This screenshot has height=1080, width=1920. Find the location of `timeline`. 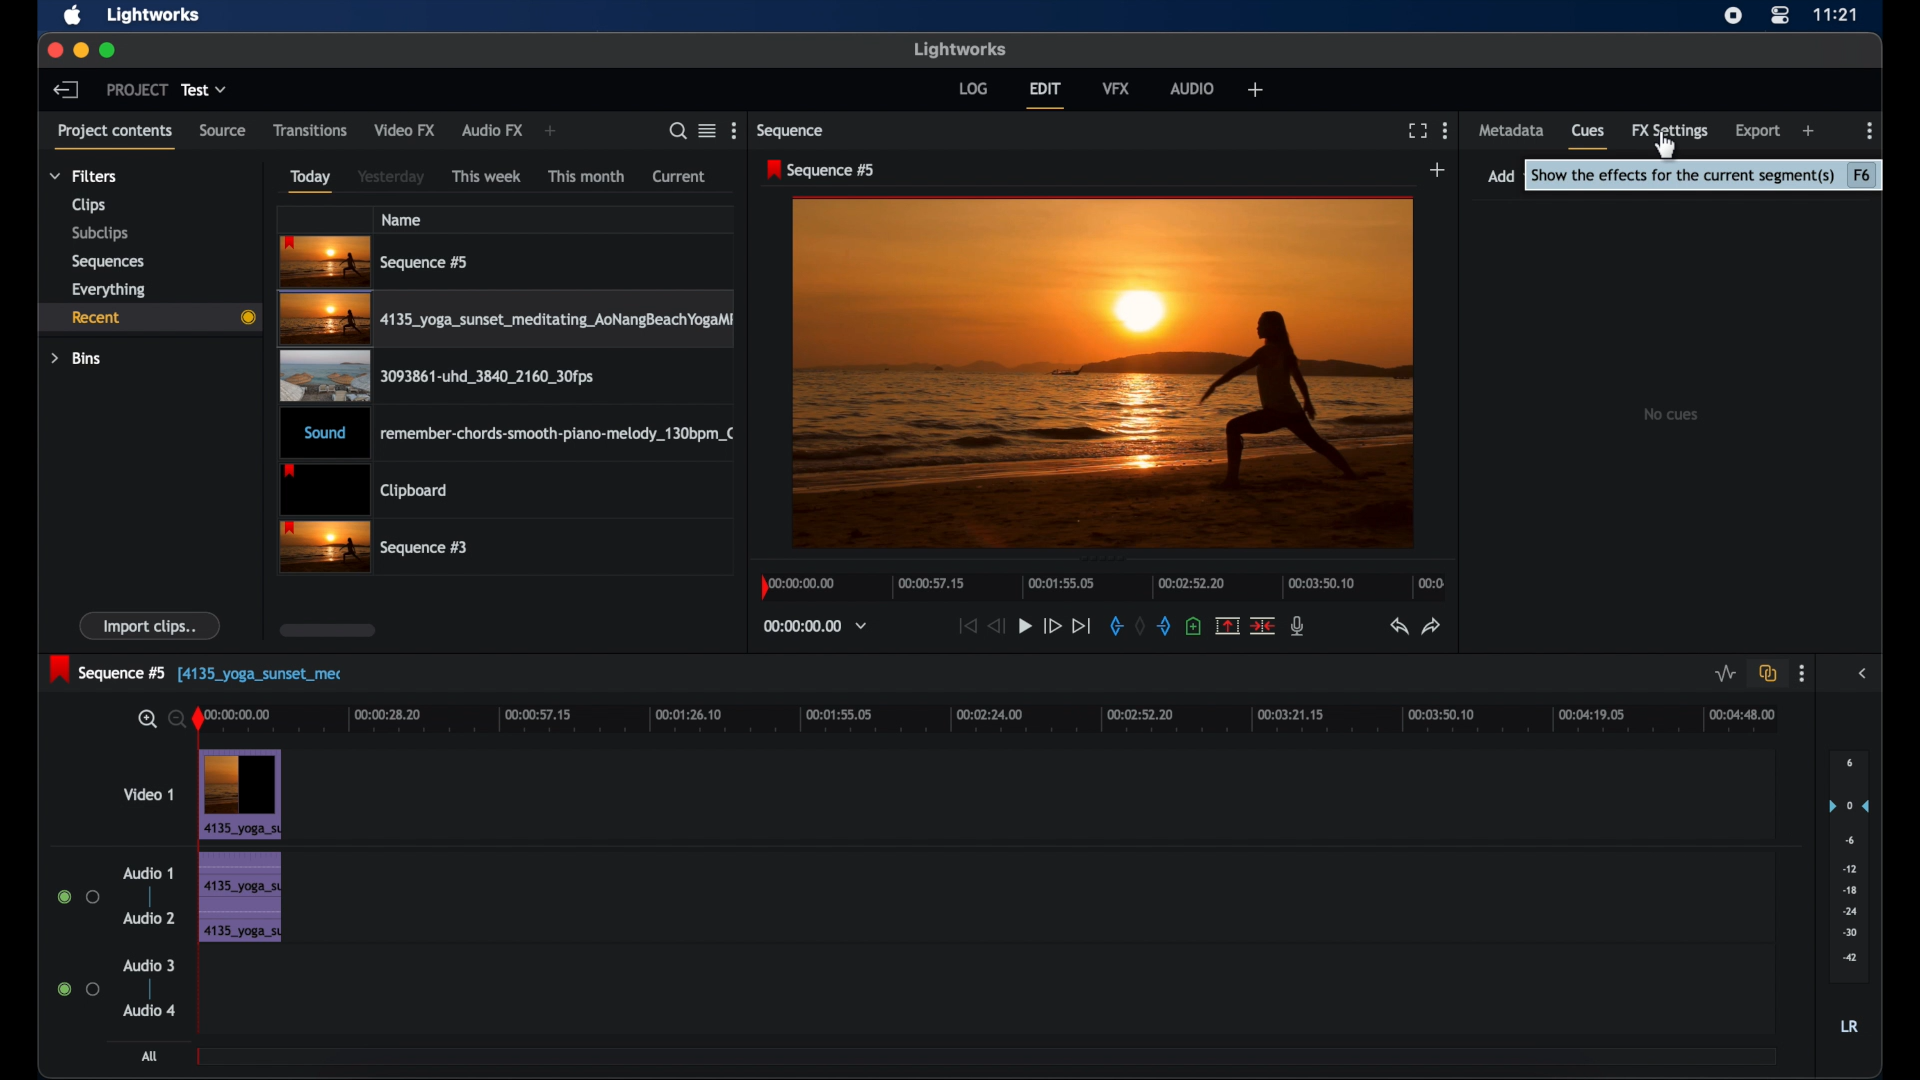

timeline is located at coordinates (1104, 585).